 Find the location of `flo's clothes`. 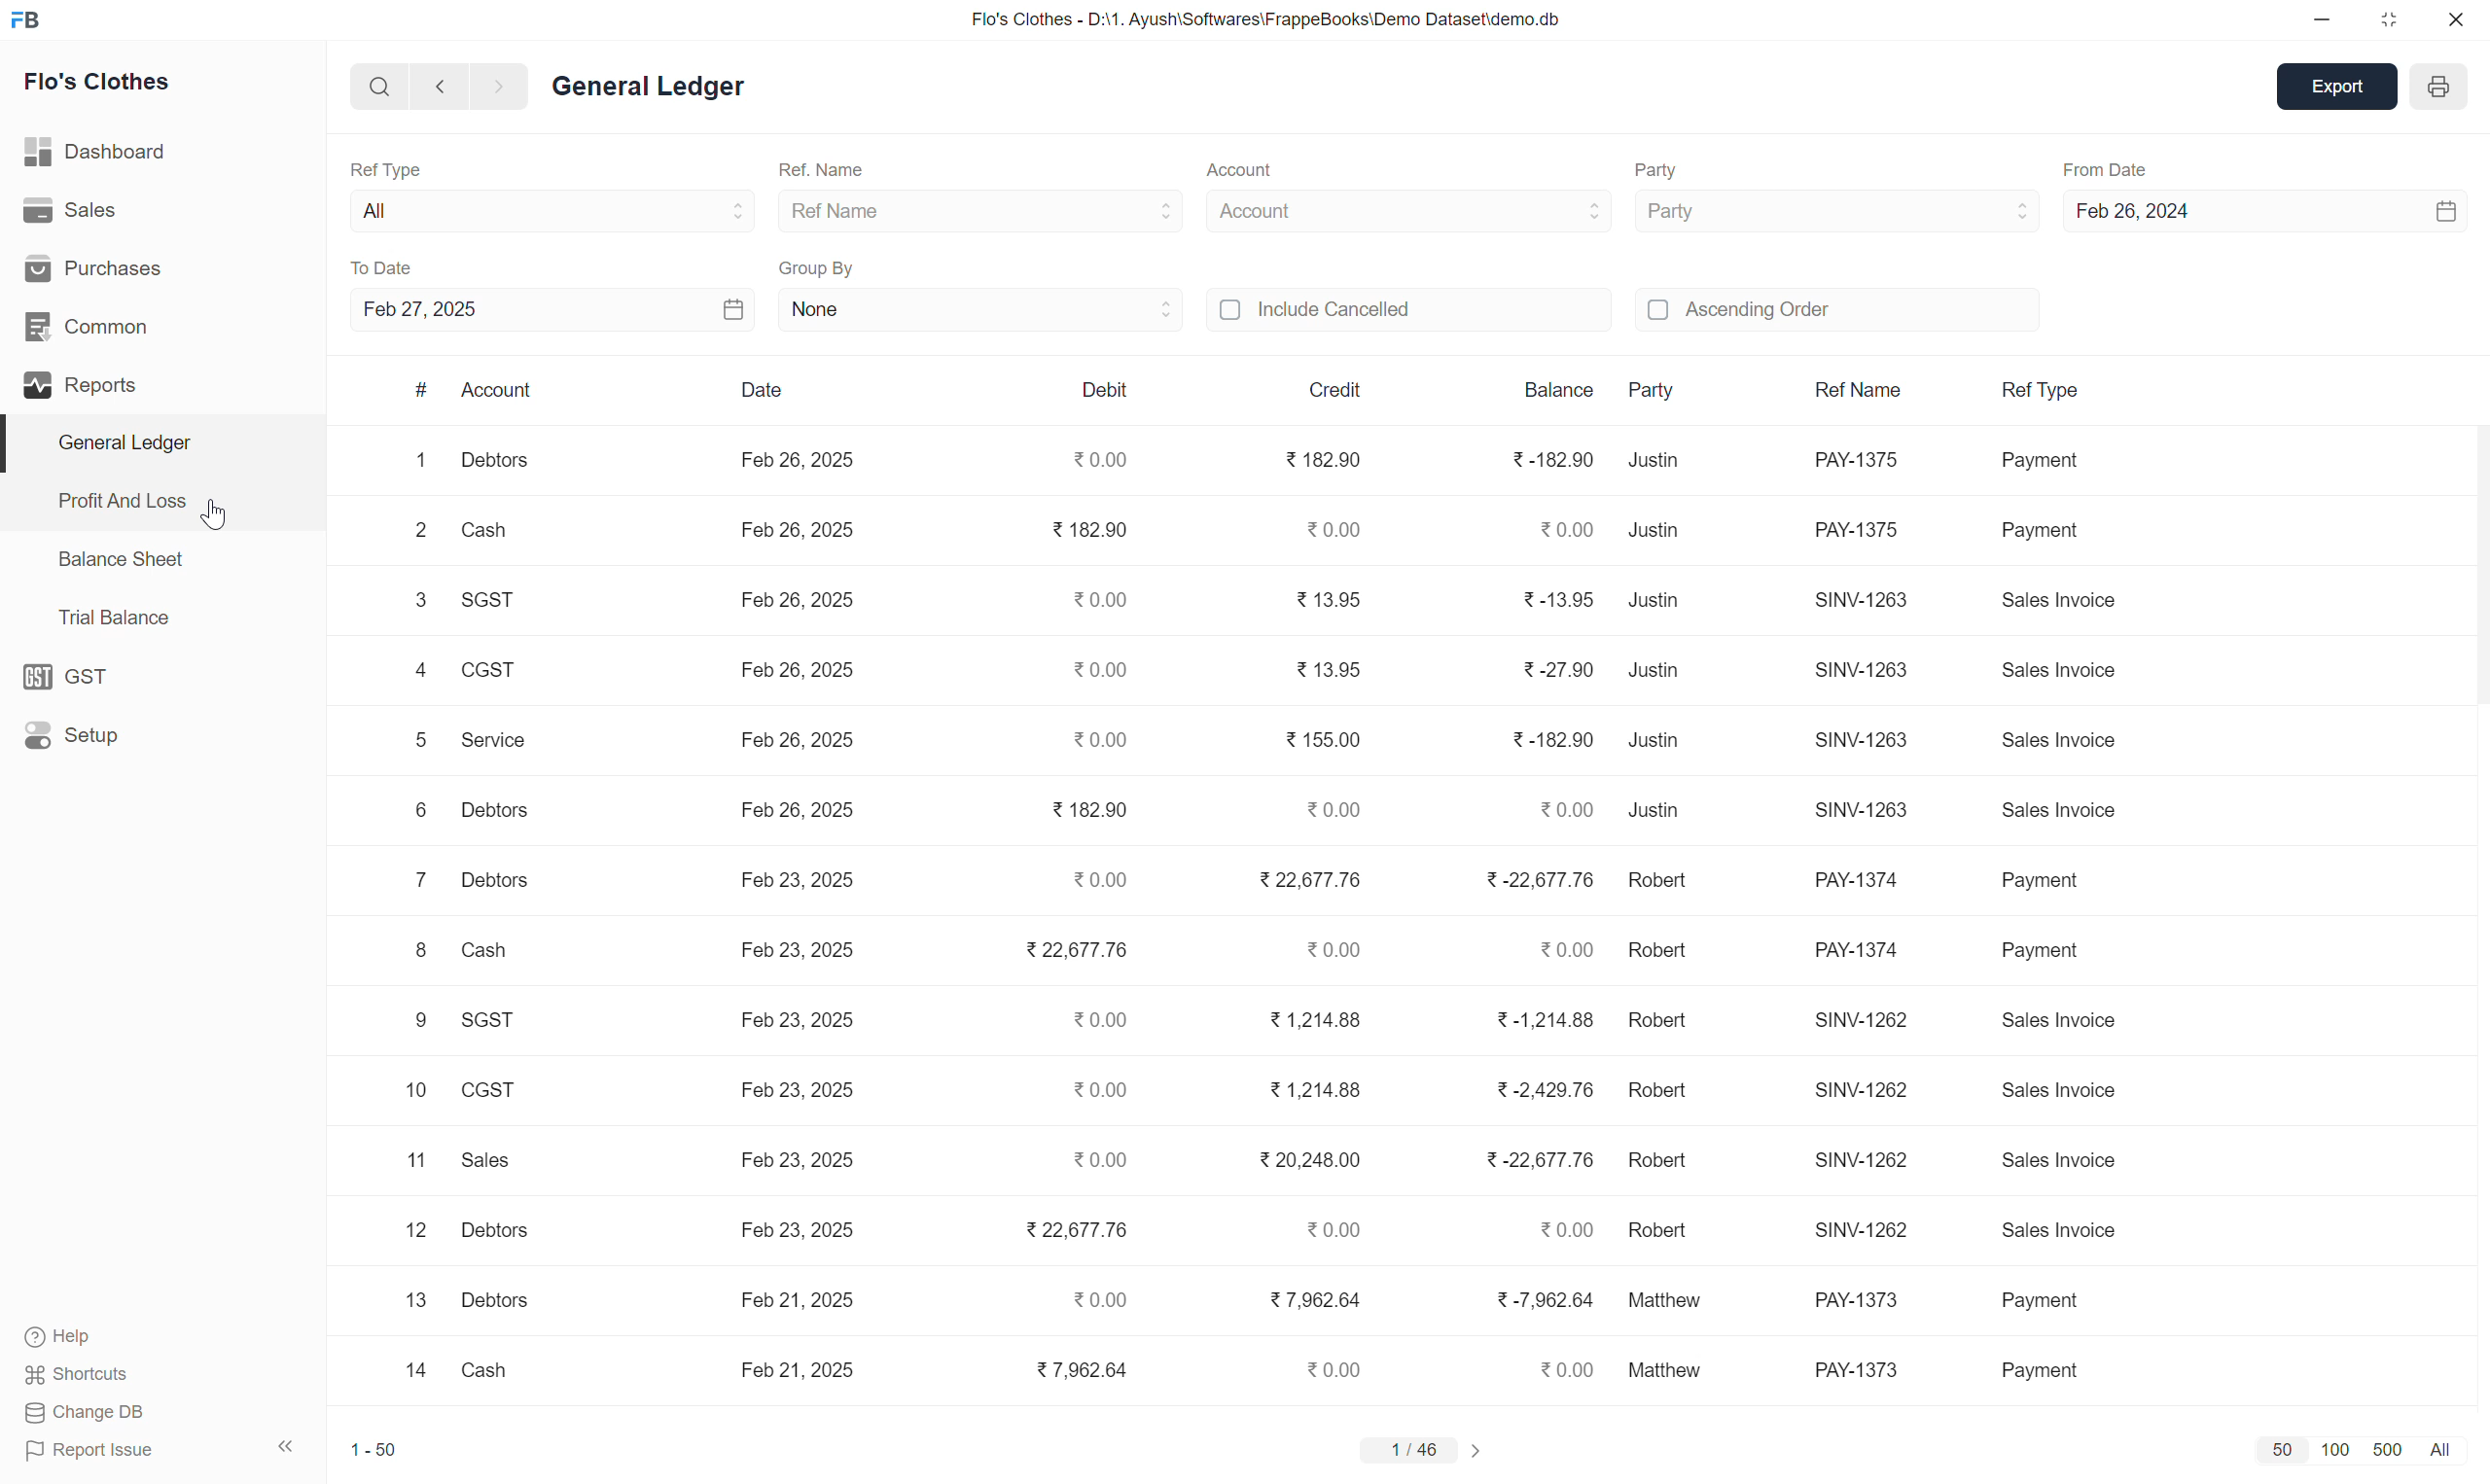

flo's clothes is located at coordinates (94, 81).